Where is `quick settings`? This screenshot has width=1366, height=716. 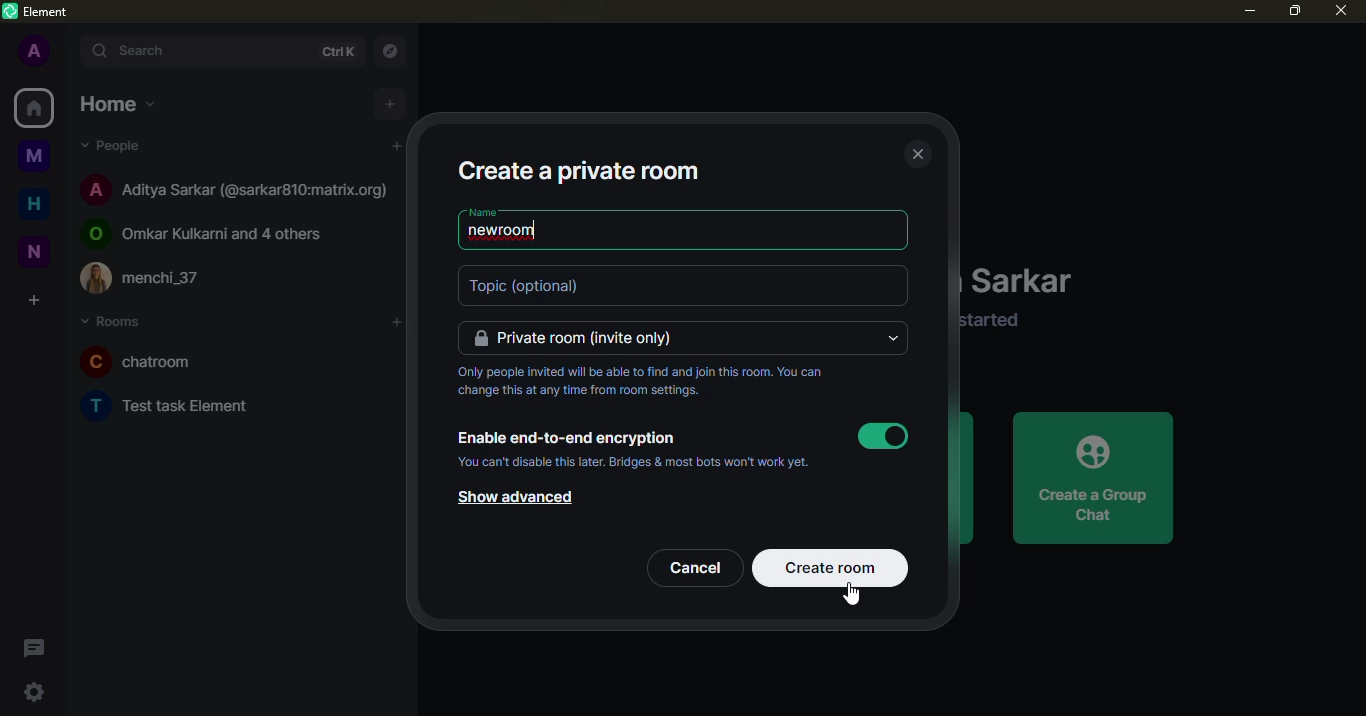
quick settings is located at coordinates (33, 690).